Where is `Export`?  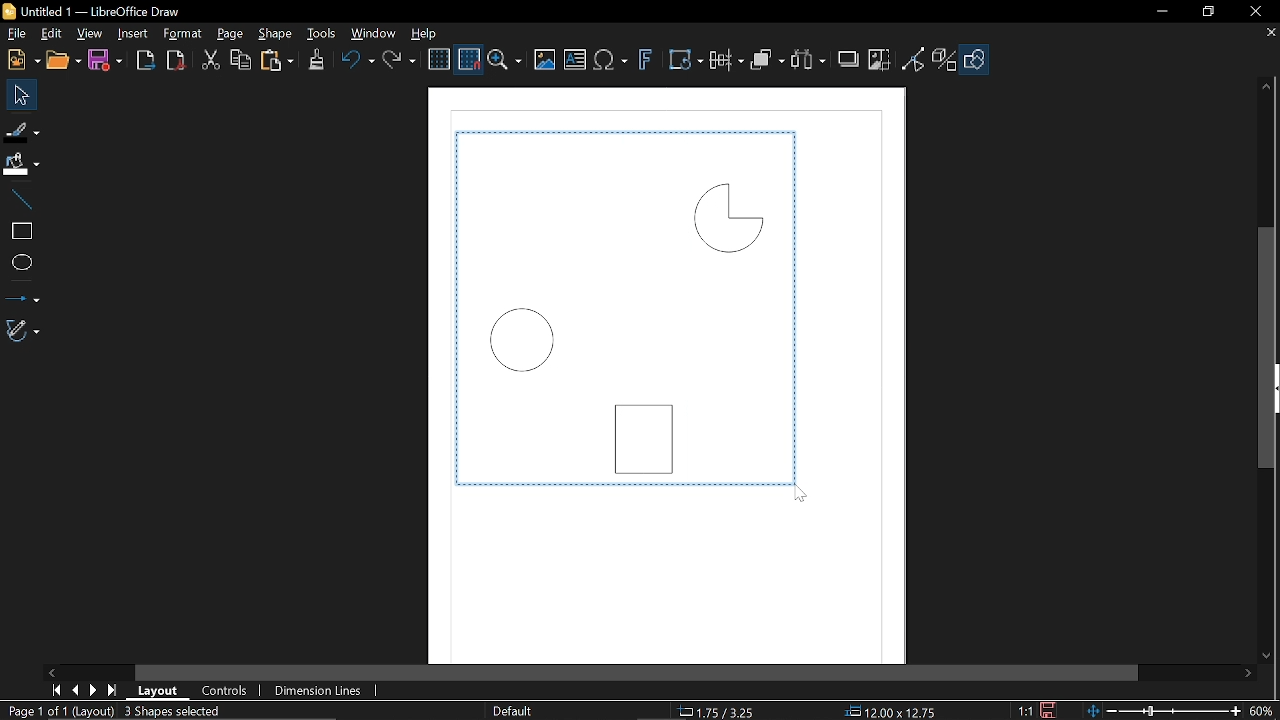
Export is located at coordinates (146, 60).